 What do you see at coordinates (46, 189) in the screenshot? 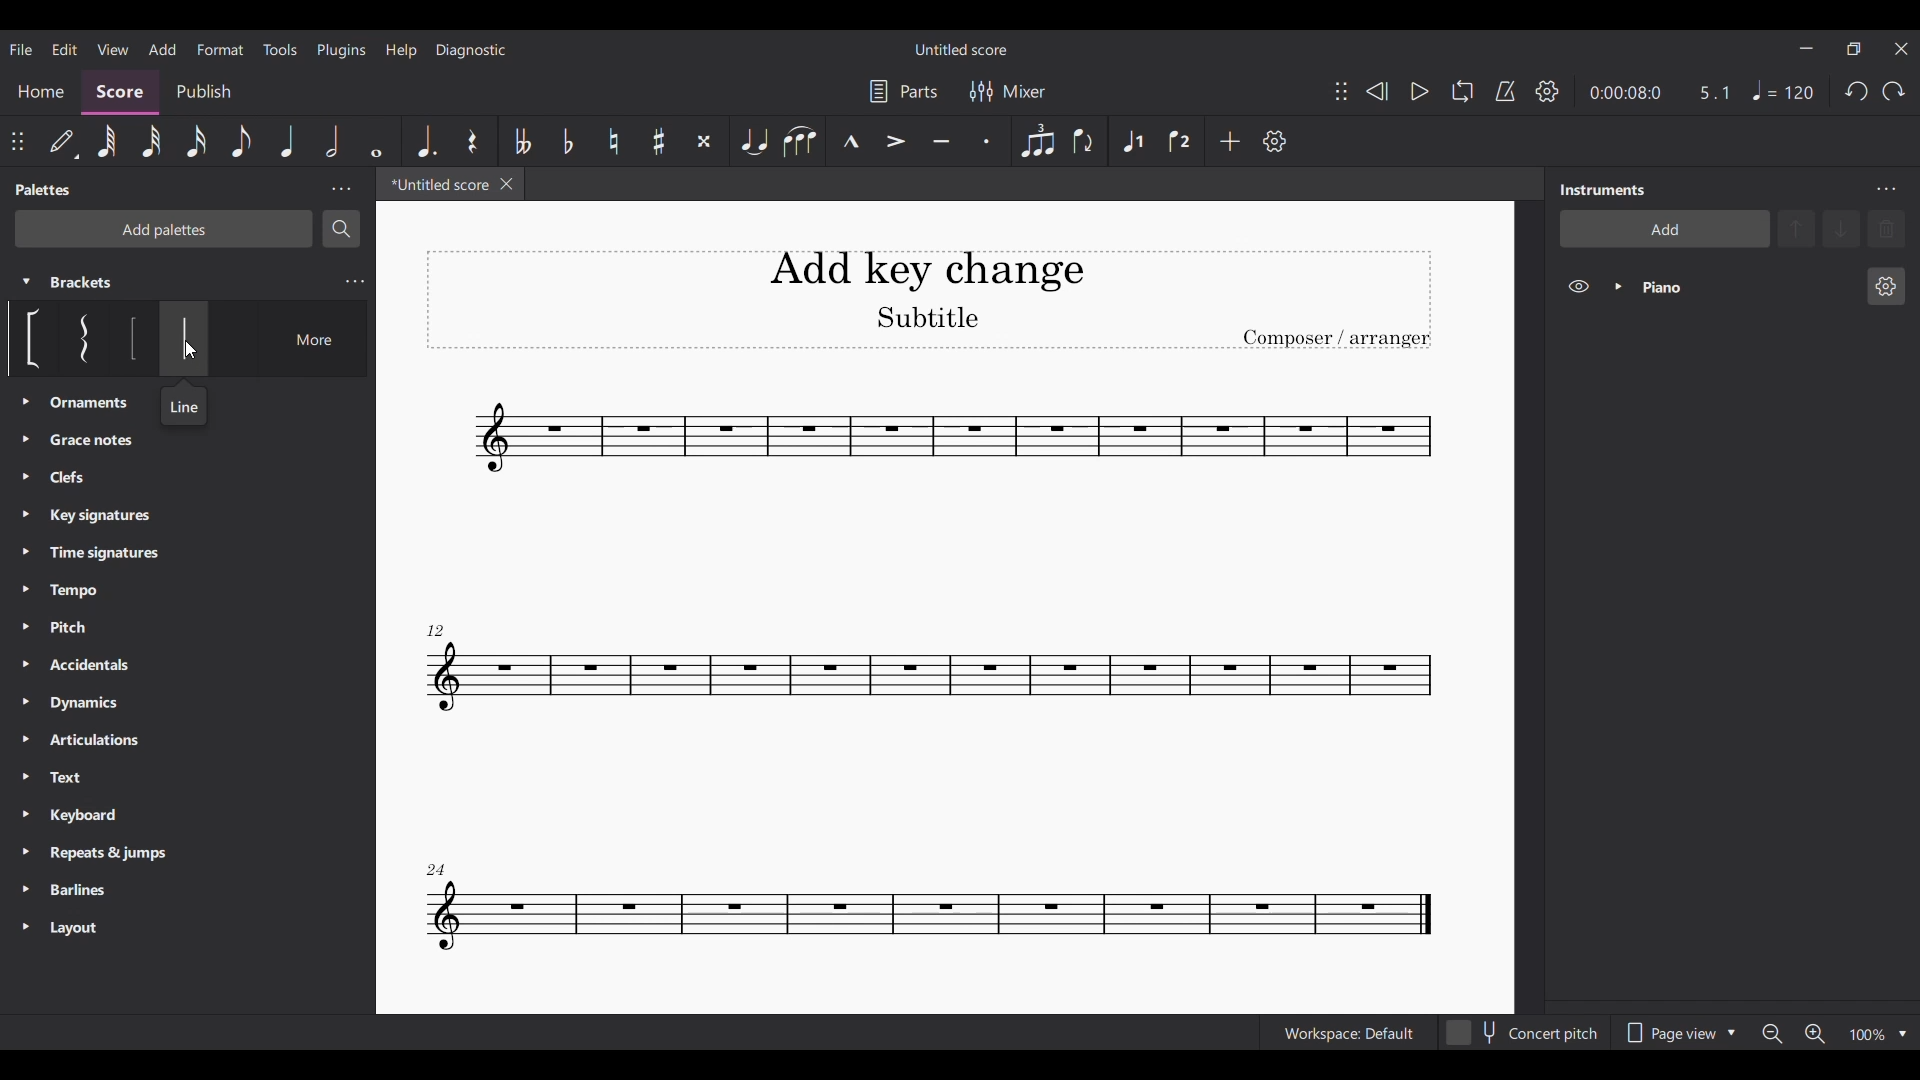
I see `Palettes title` at bounding box center [46, 189].